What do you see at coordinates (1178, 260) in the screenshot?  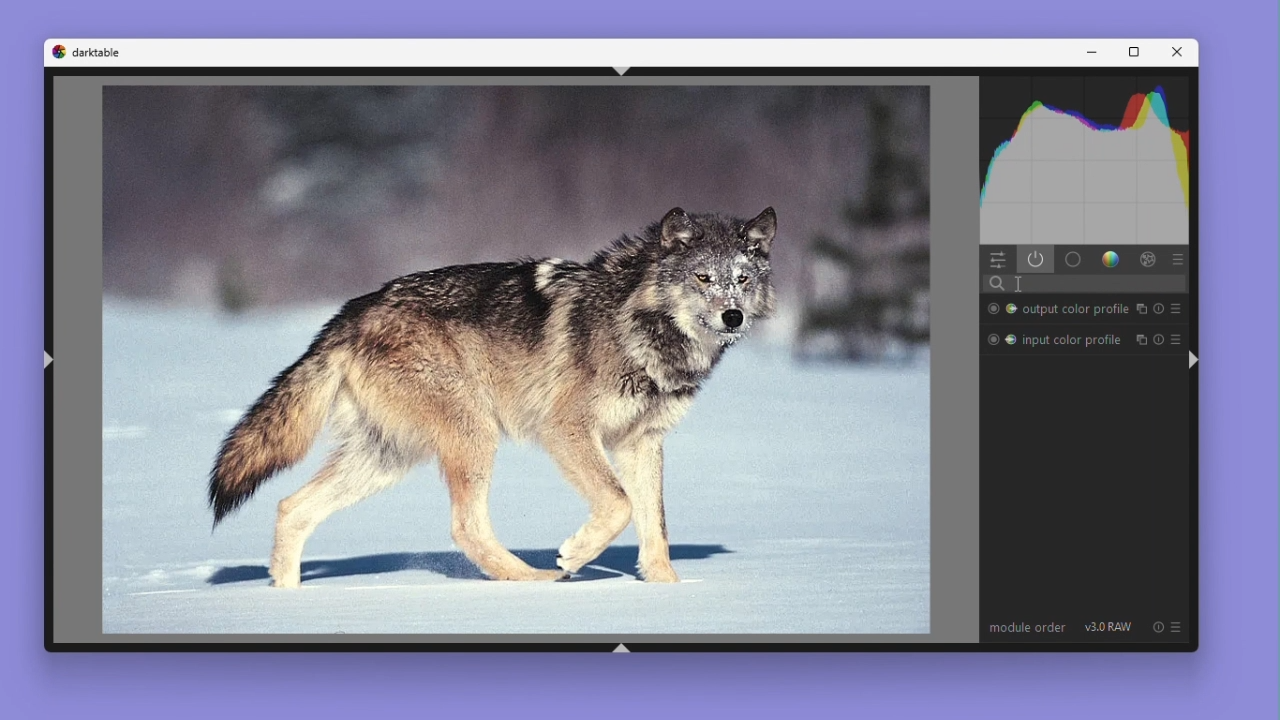 I see `Preset` at bounding box center [1178, 260].